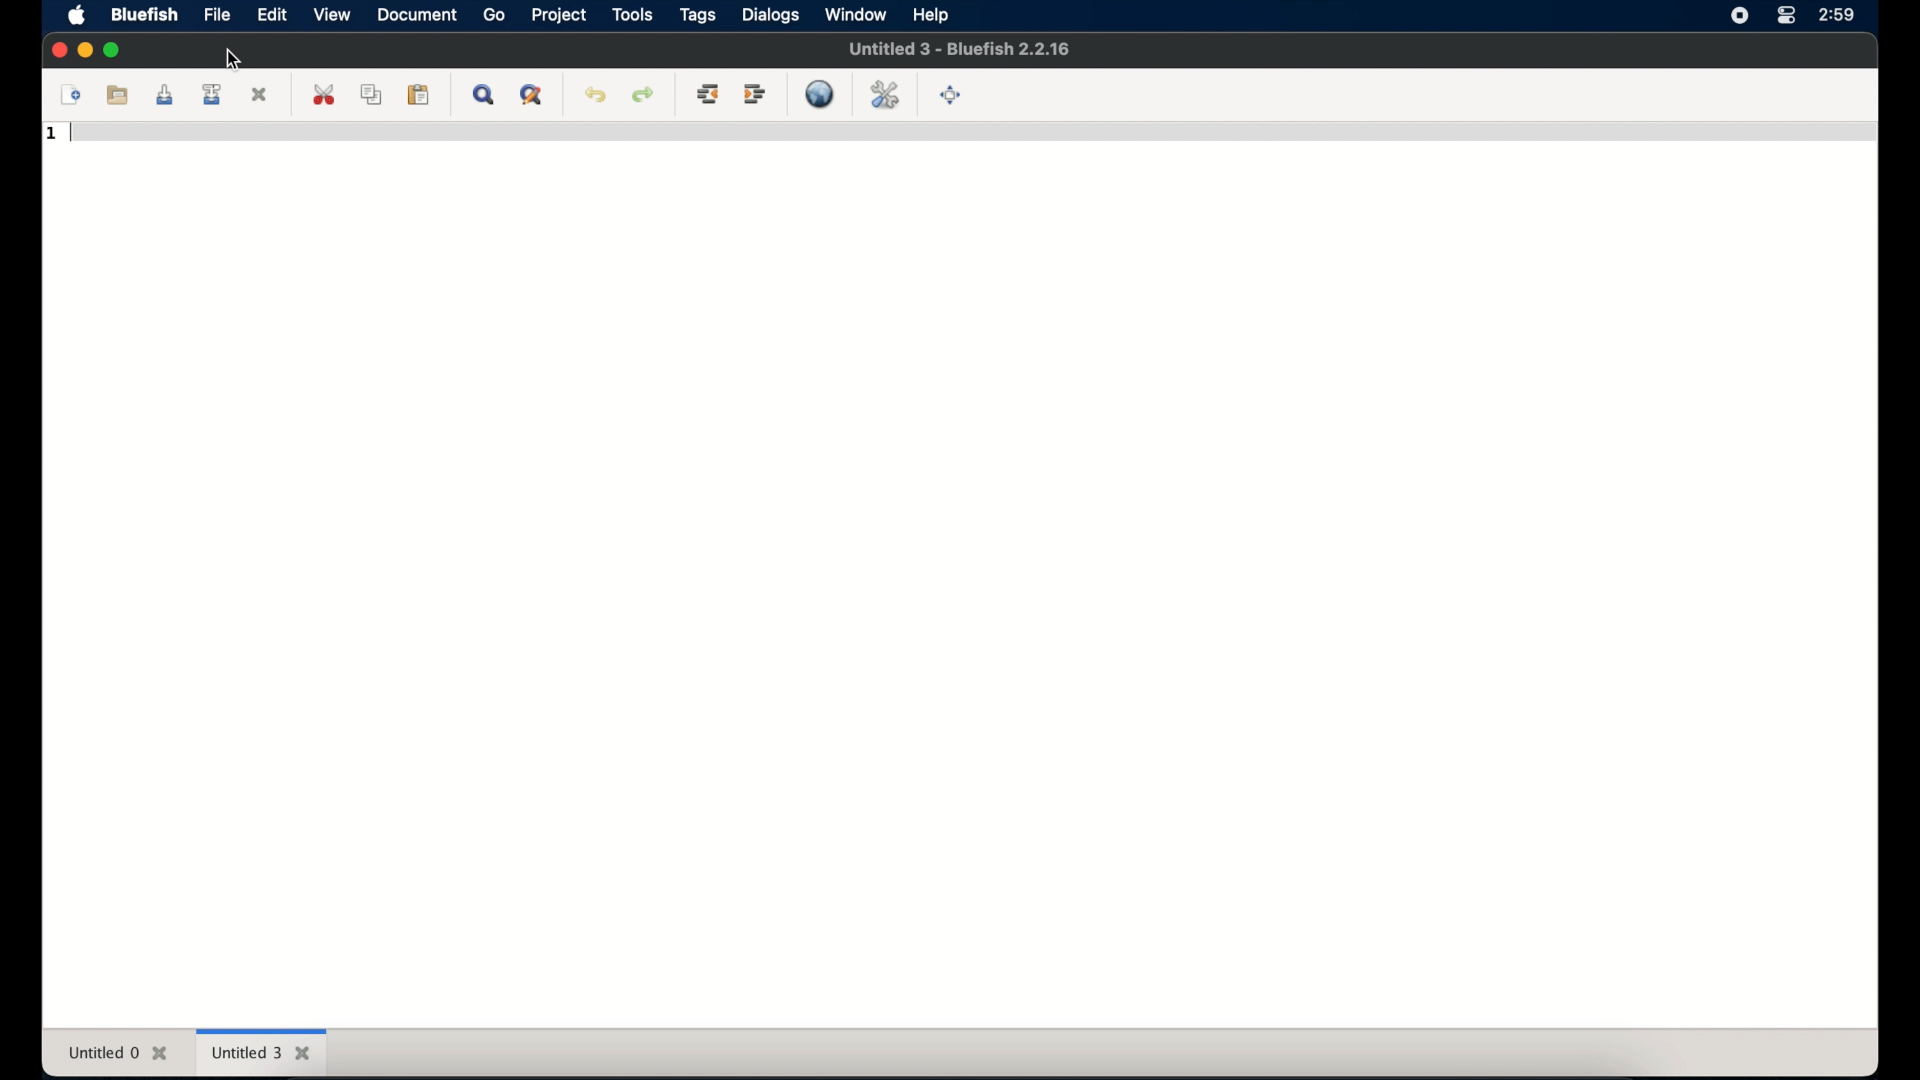 The height and width of the screenshot is (1080, 1920). What do you see at coordinates (261, 1053) in the screenshot?
I see `untitled 3` at bounding box center [261, 1053].